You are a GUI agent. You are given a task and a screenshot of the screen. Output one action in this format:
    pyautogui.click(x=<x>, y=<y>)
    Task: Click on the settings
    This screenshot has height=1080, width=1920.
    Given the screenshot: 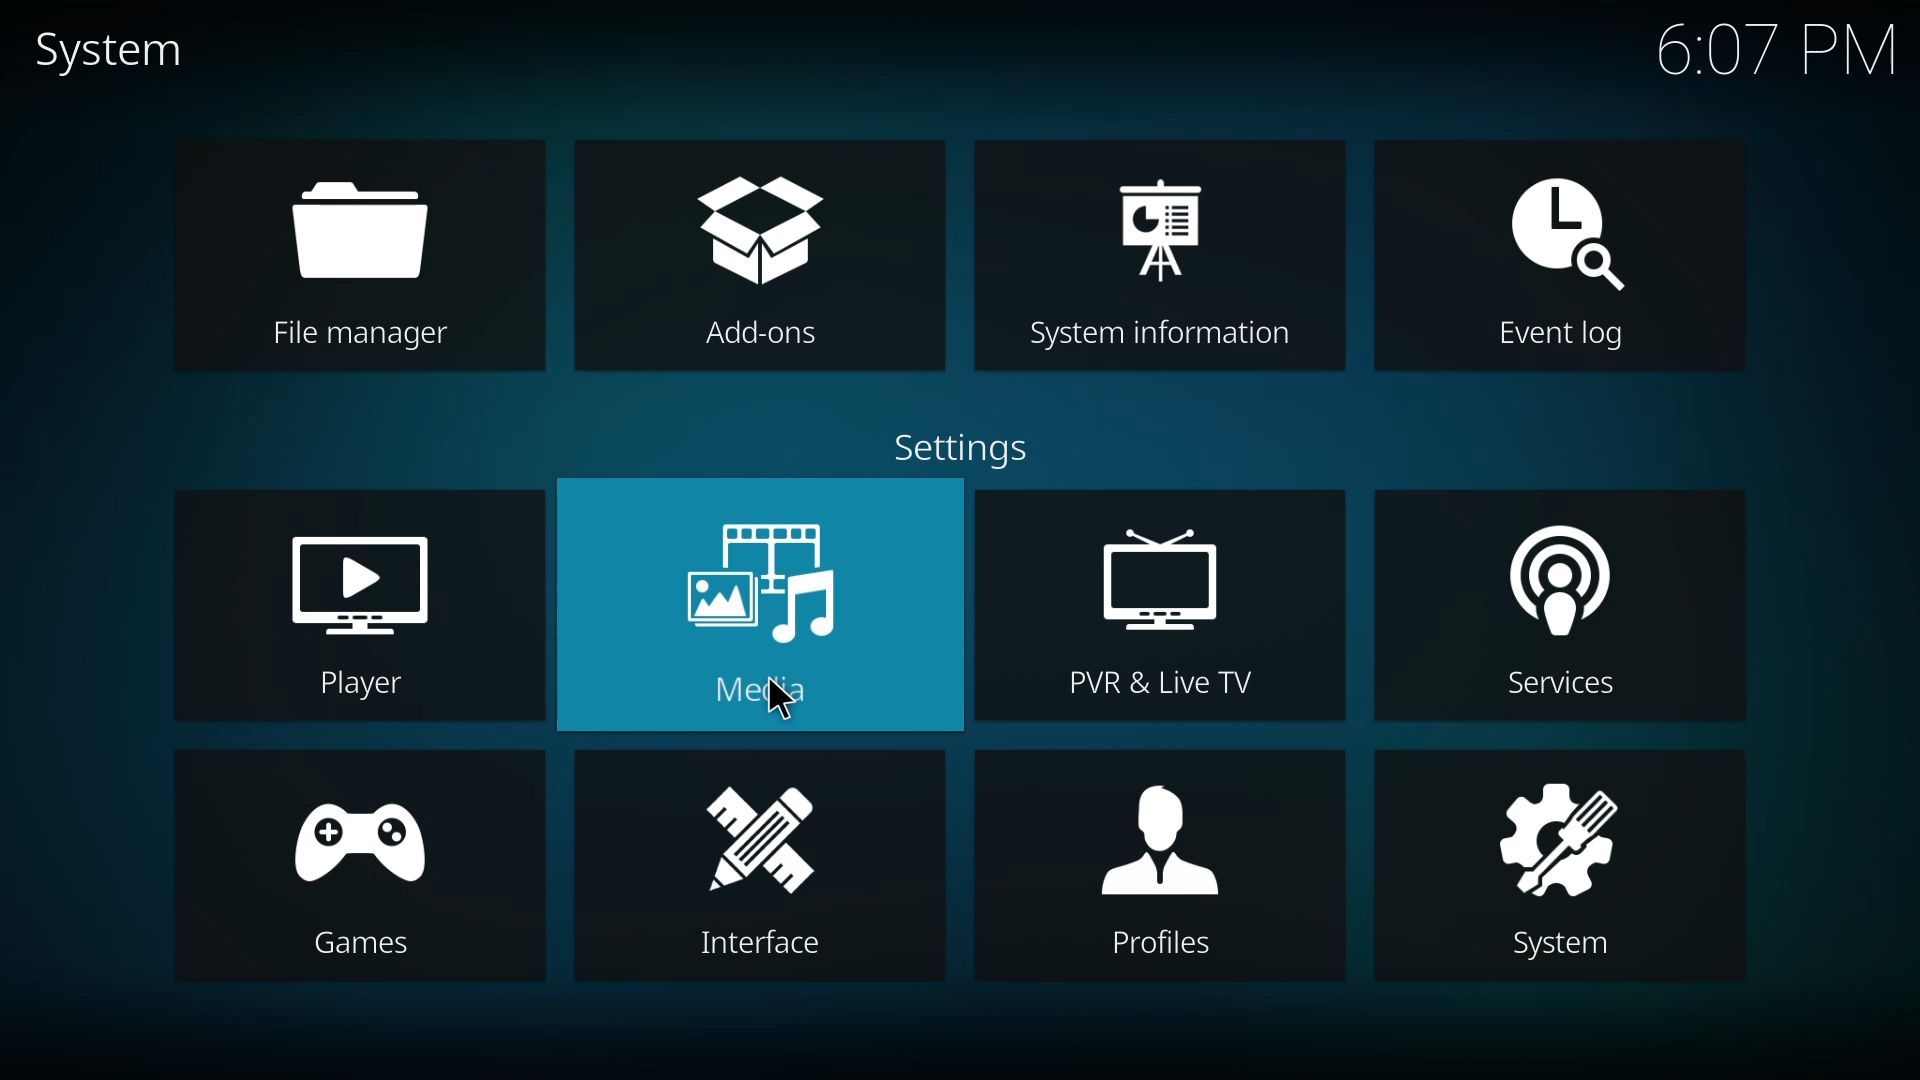 What is the action you would take?
    pyautogui.click(x=966, y=447)
    